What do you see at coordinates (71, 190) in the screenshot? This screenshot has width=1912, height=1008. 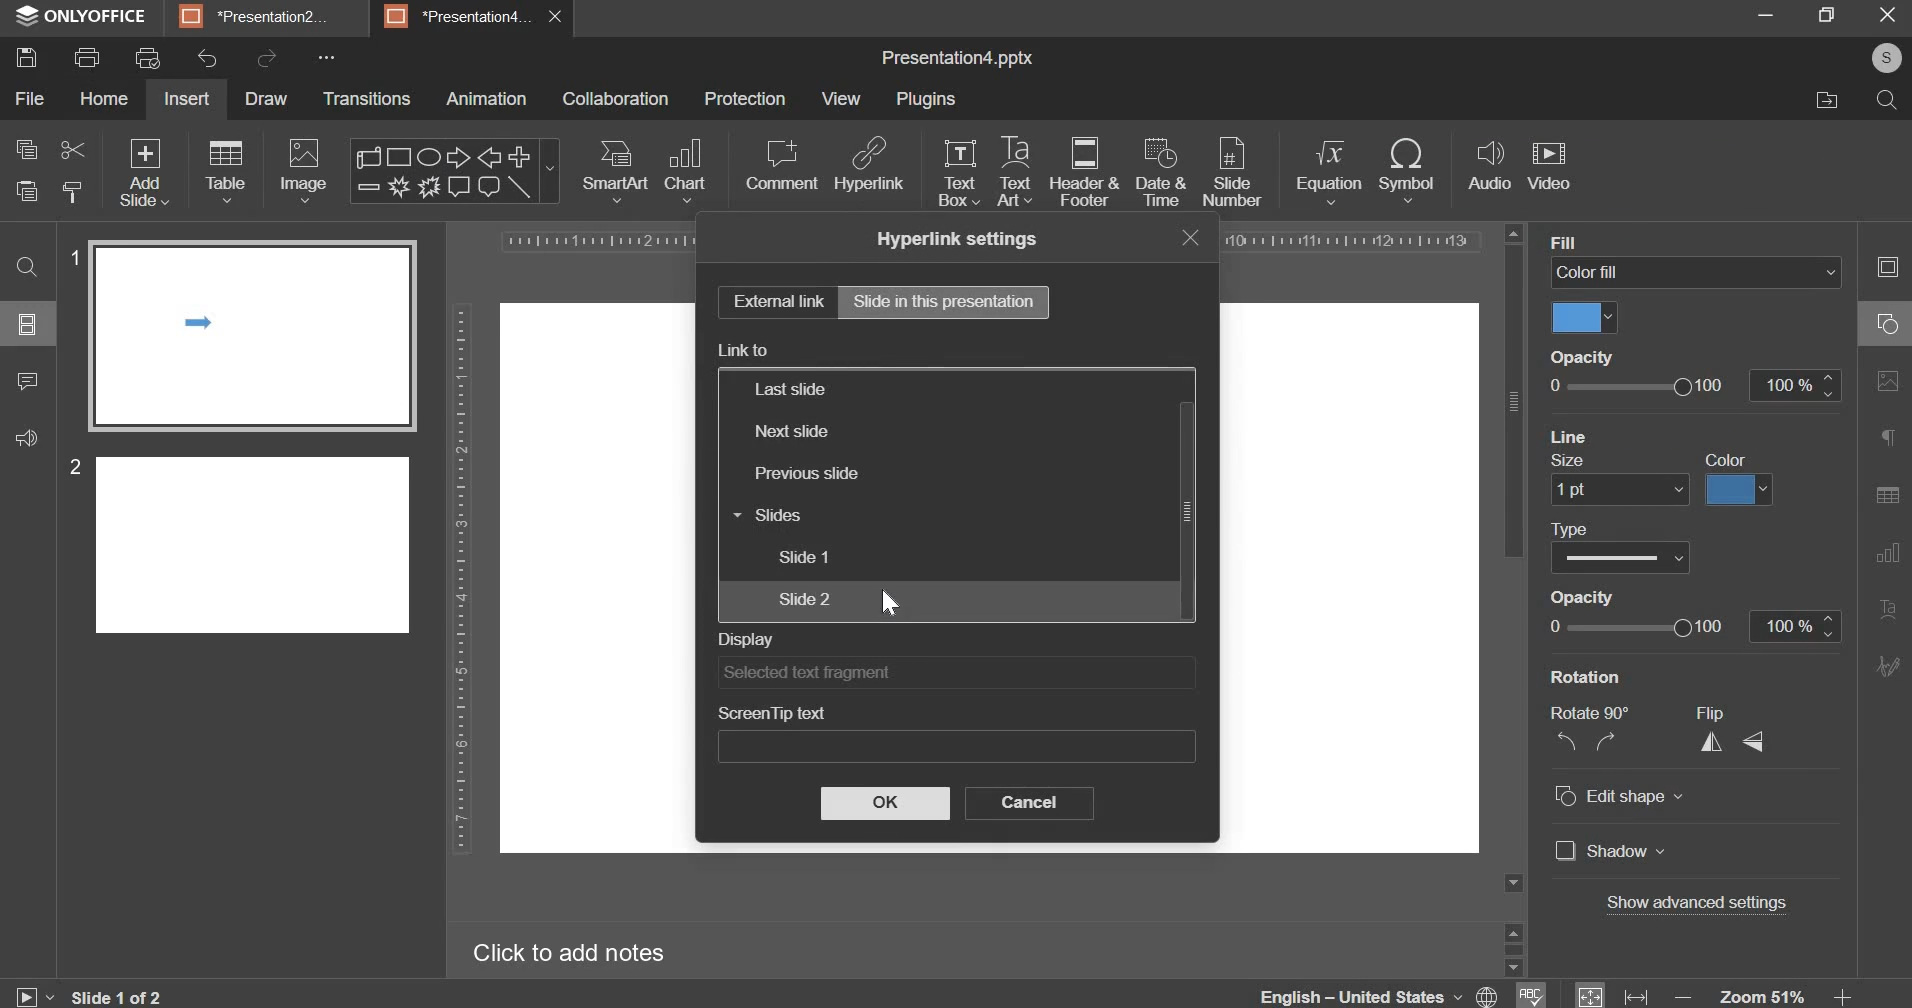 I see `copy stlye` at bounding box center [71, 190].